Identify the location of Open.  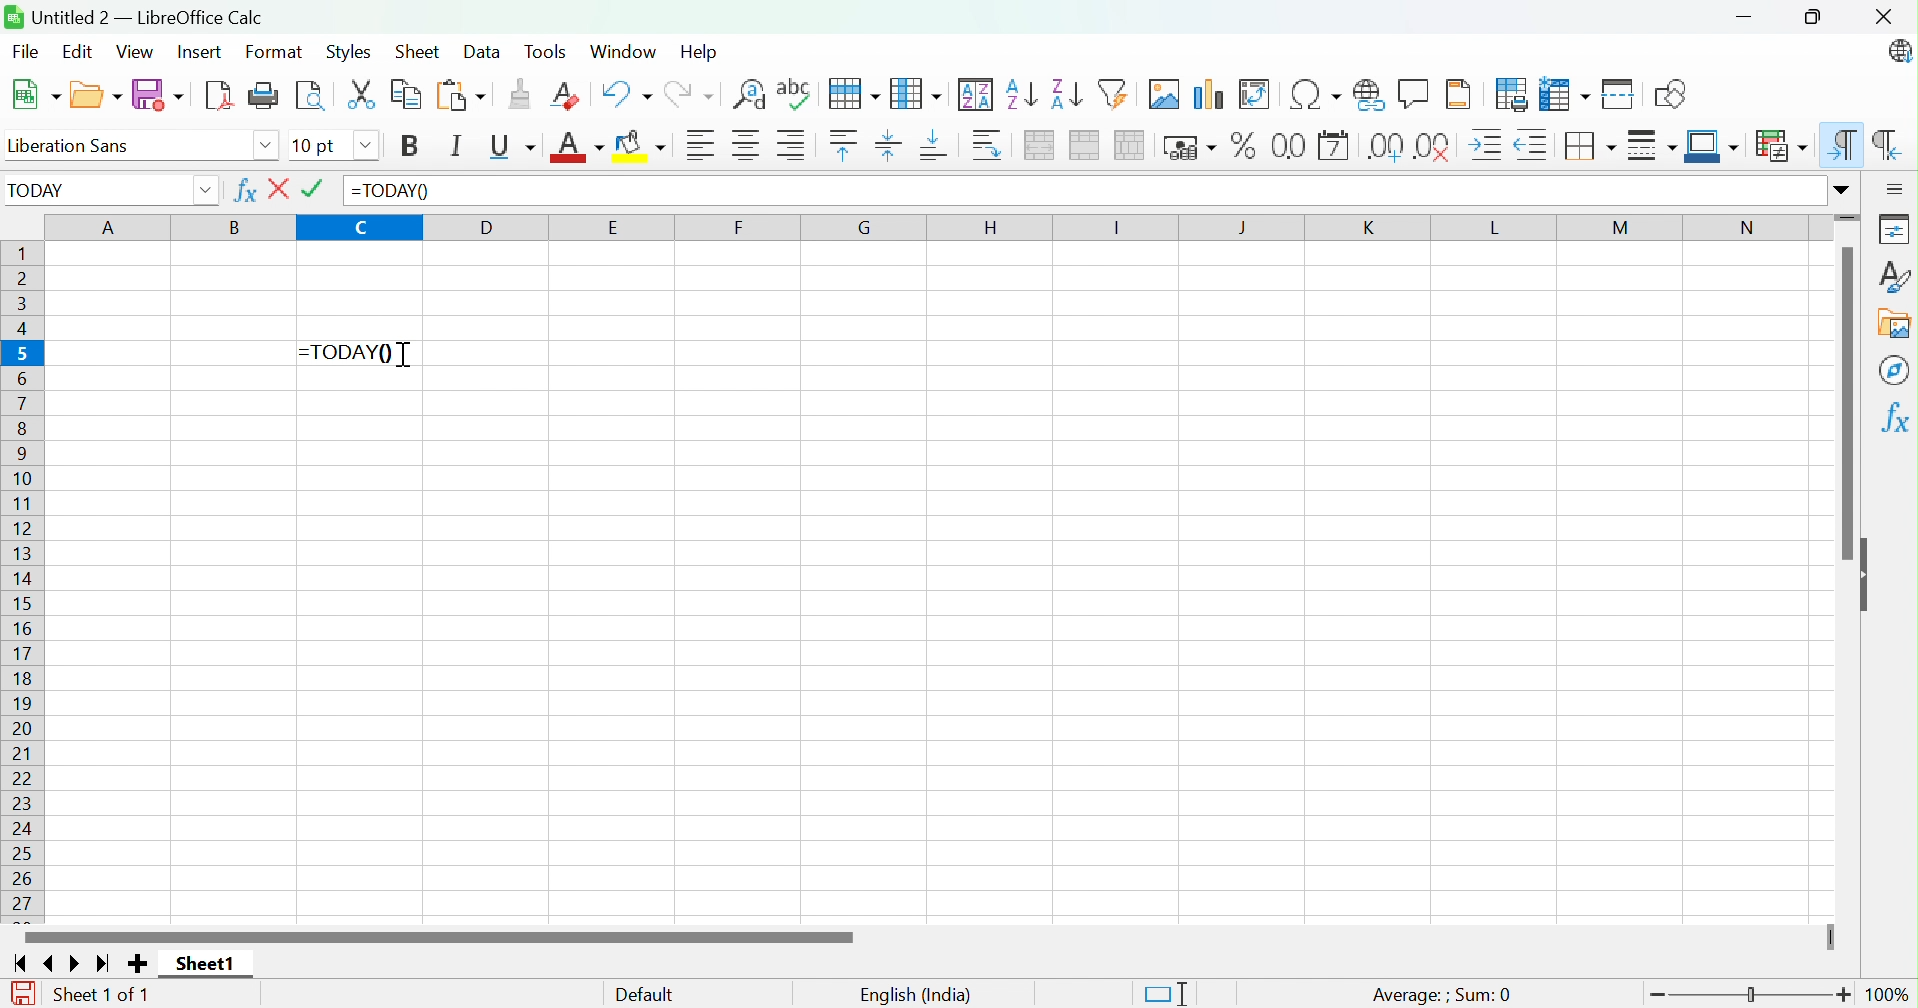
(97, 94).